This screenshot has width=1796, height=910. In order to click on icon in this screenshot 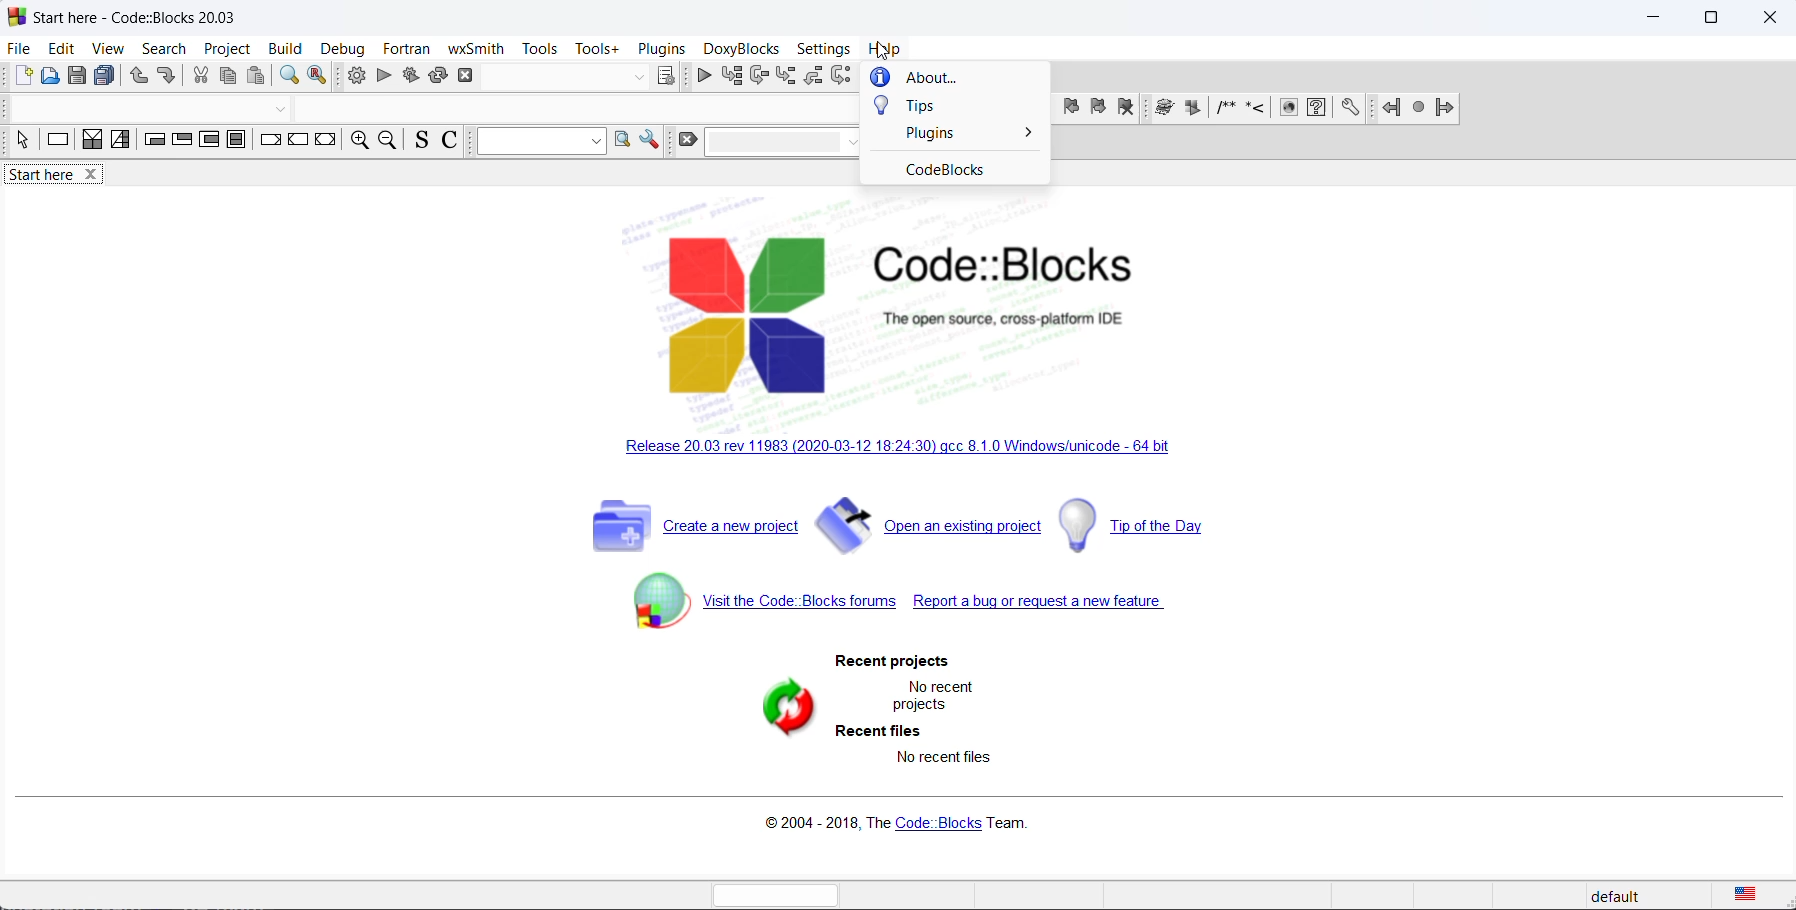, I will do `click(1164, 109)`.